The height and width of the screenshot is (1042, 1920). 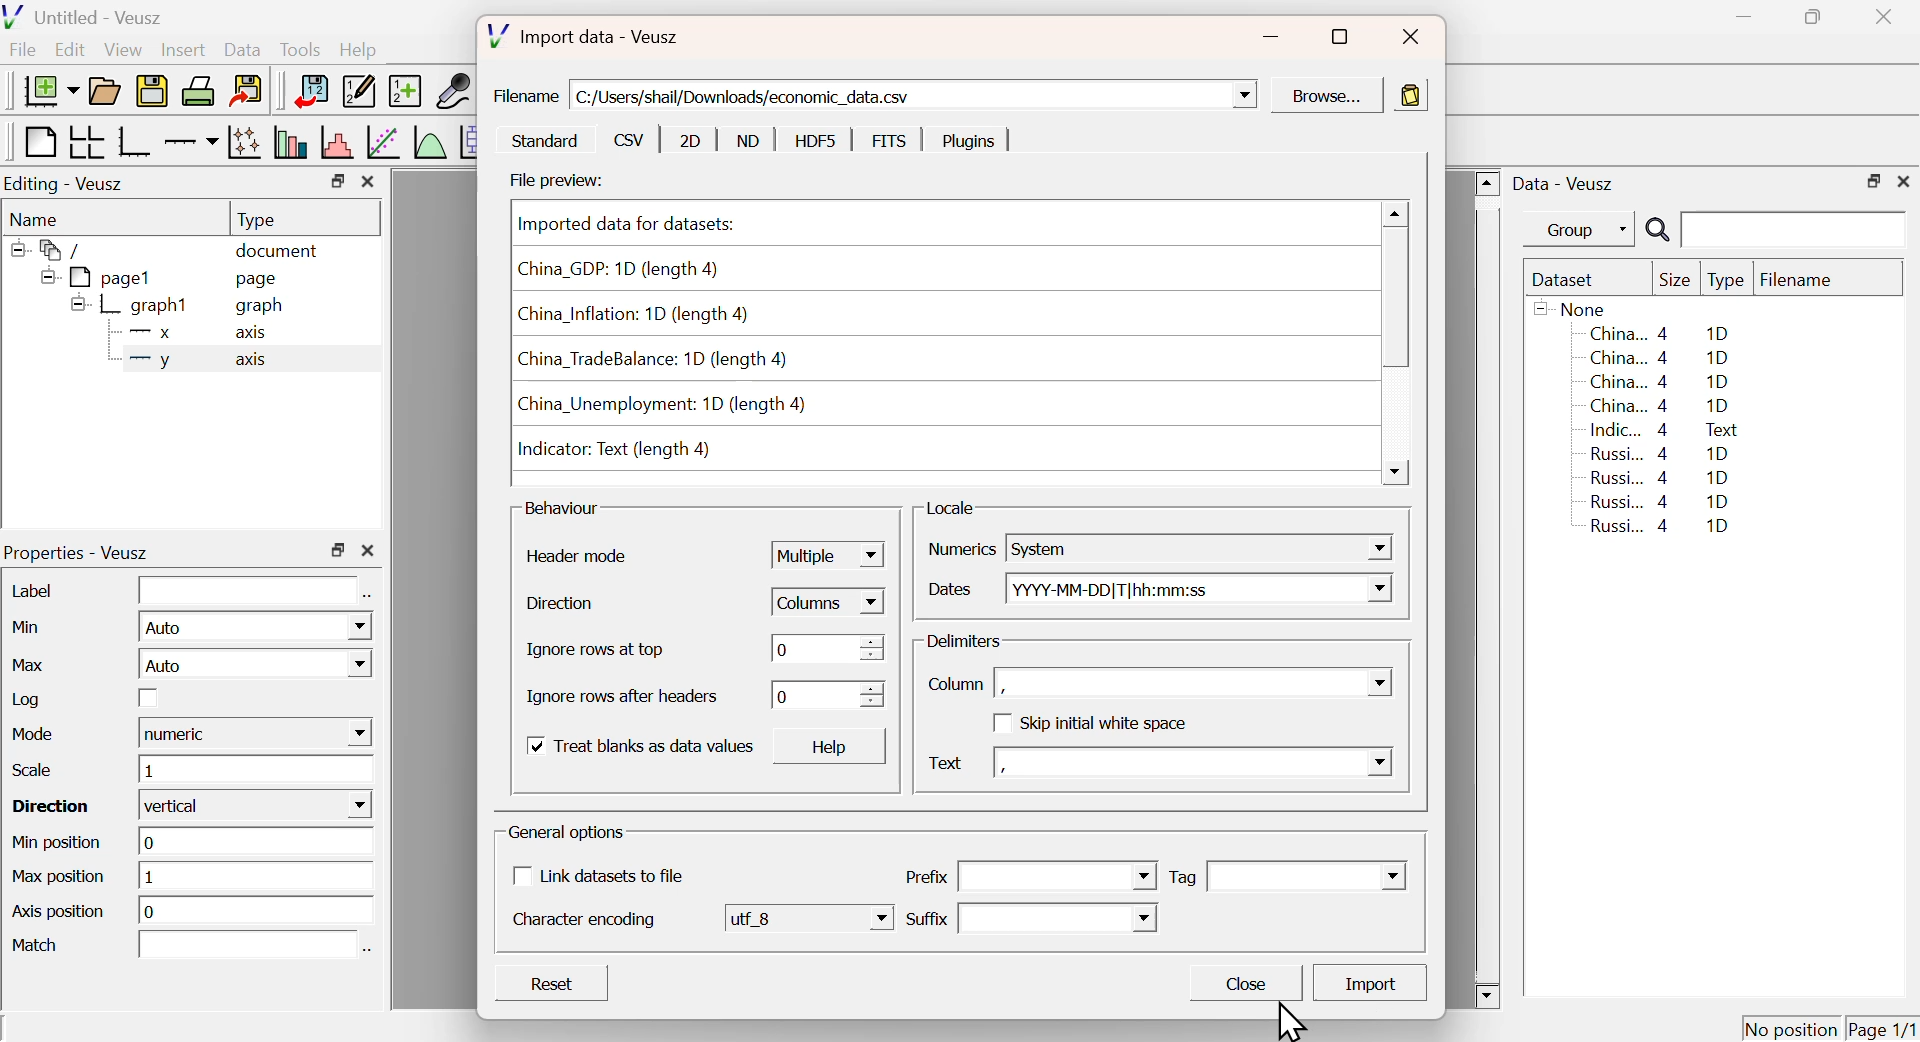 I want to click on ,, so click(x=1190, y=683).